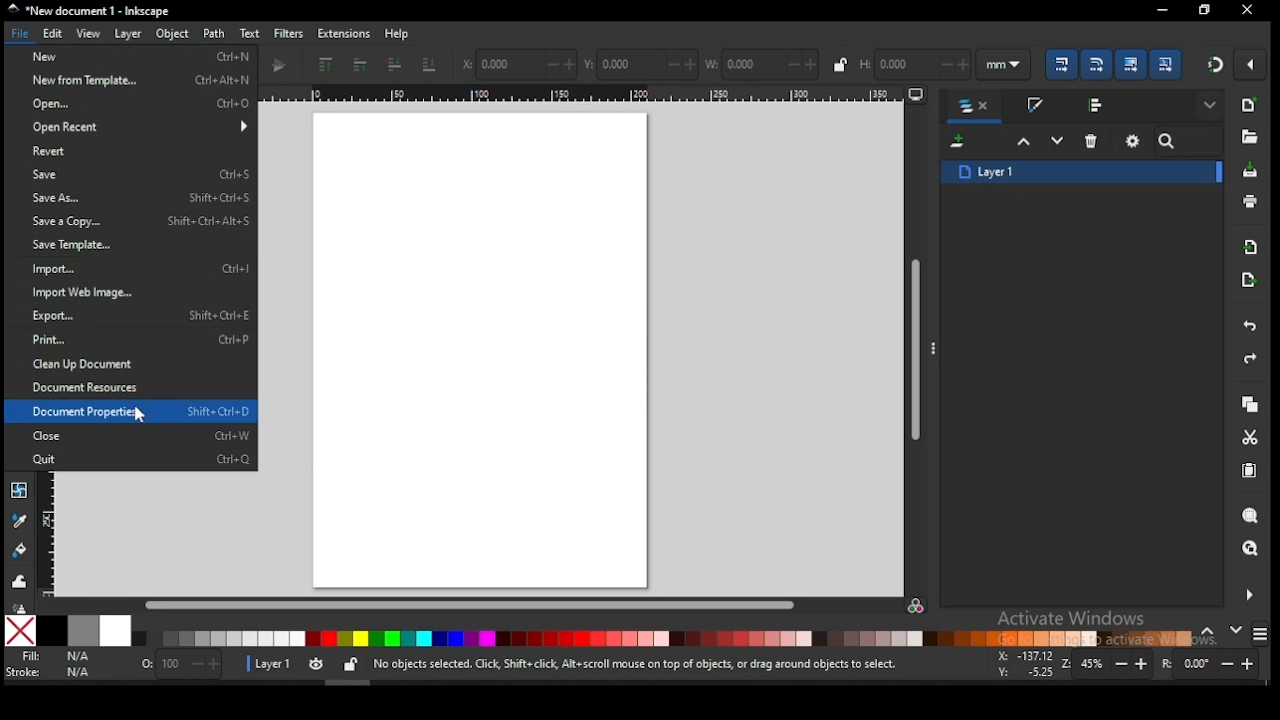 The height and width of the screenshot is (720, 1280). I want to click on vertical coordinates of selection, so click(643, 65).